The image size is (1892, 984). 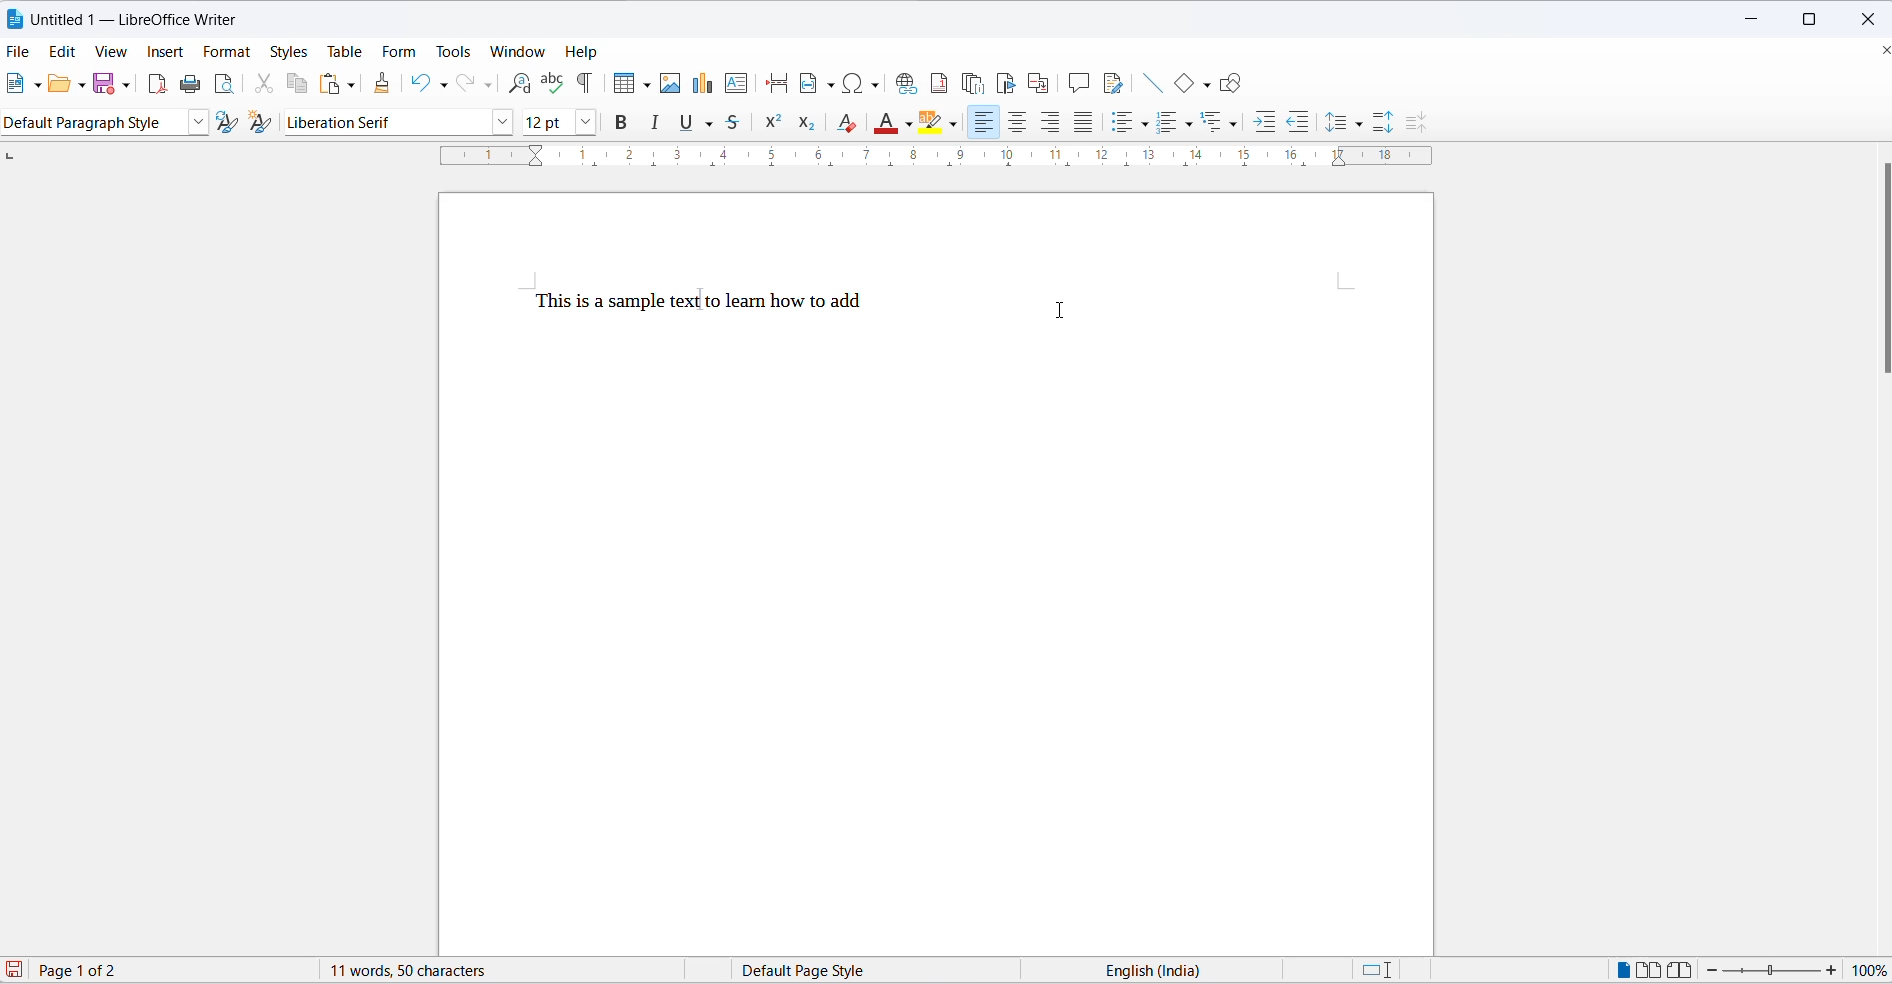 I want to click on book view, so click(x=1681, y=969).